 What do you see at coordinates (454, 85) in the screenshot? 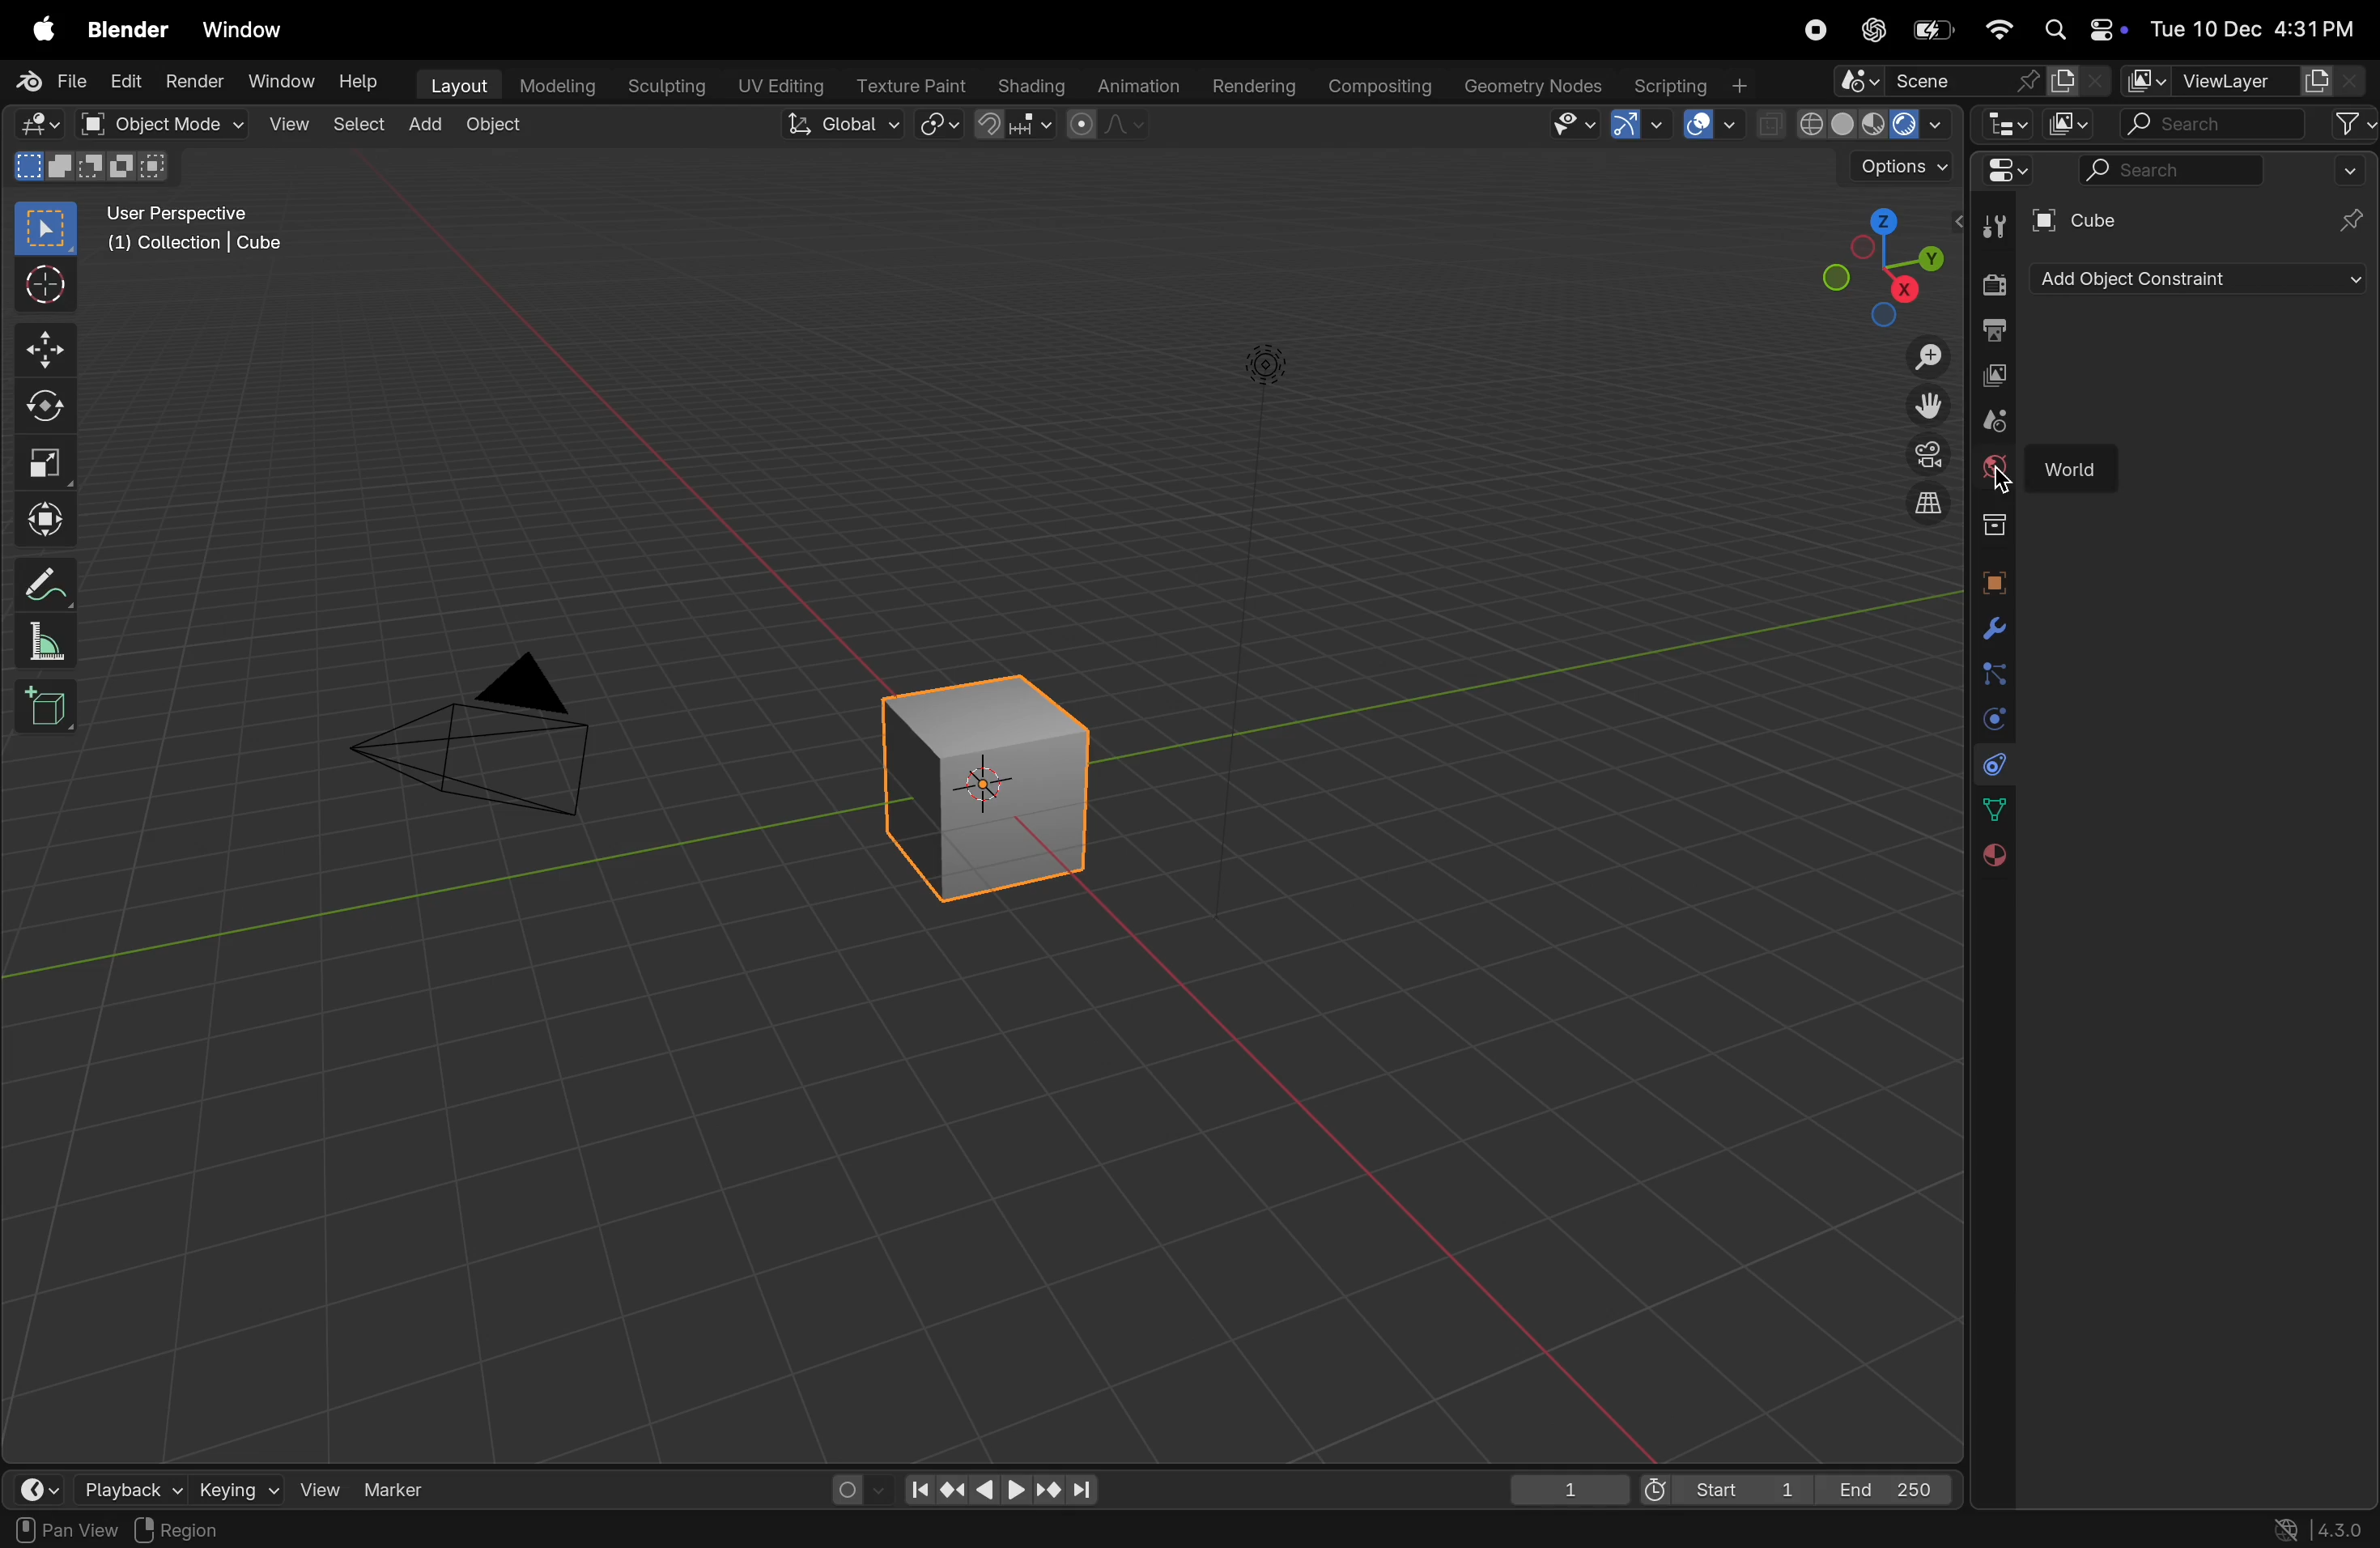
I see `Layout` at bounding box center [454, 85].